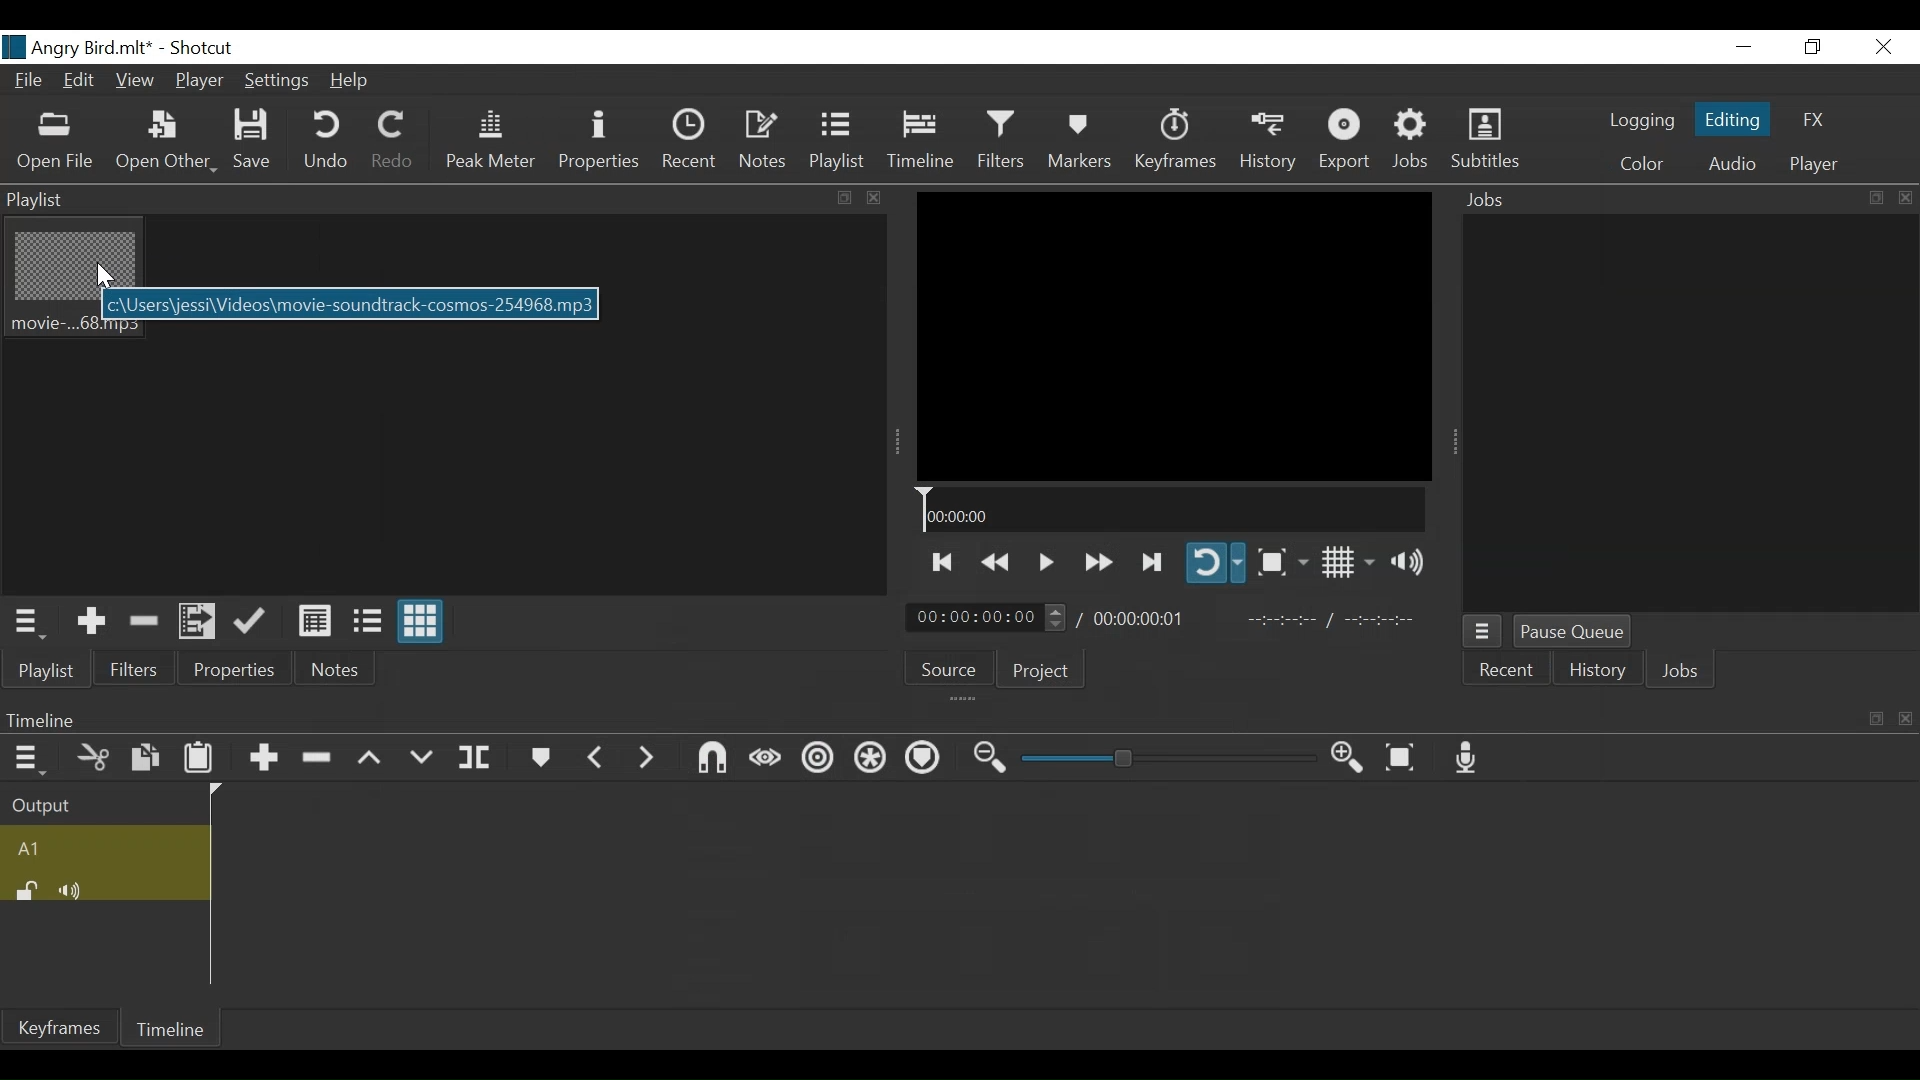  Describe the element at coordinates (92, 622) in the screenshot. I see `Add the Source to the playlist` at that location.